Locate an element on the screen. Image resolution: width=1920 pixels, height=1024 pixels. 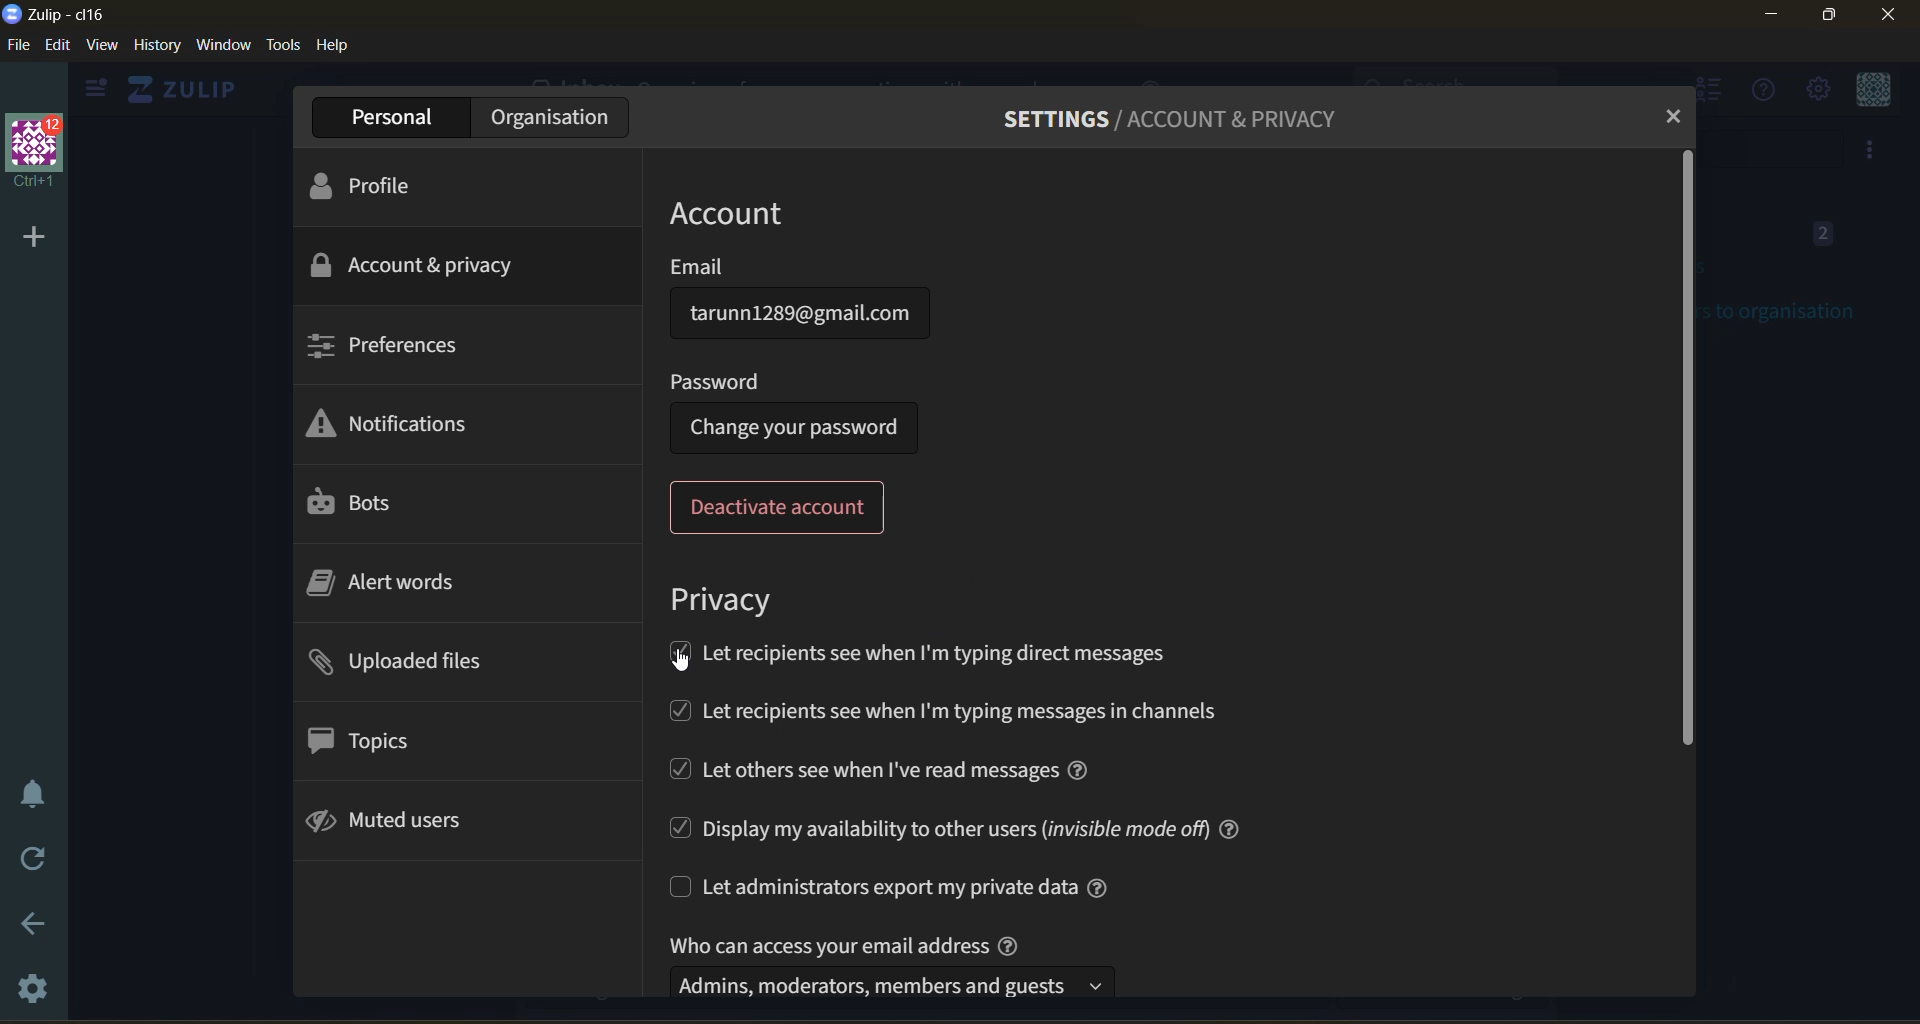
let recepients see when I'm typing direct messages is located at coordinates (945, 654).